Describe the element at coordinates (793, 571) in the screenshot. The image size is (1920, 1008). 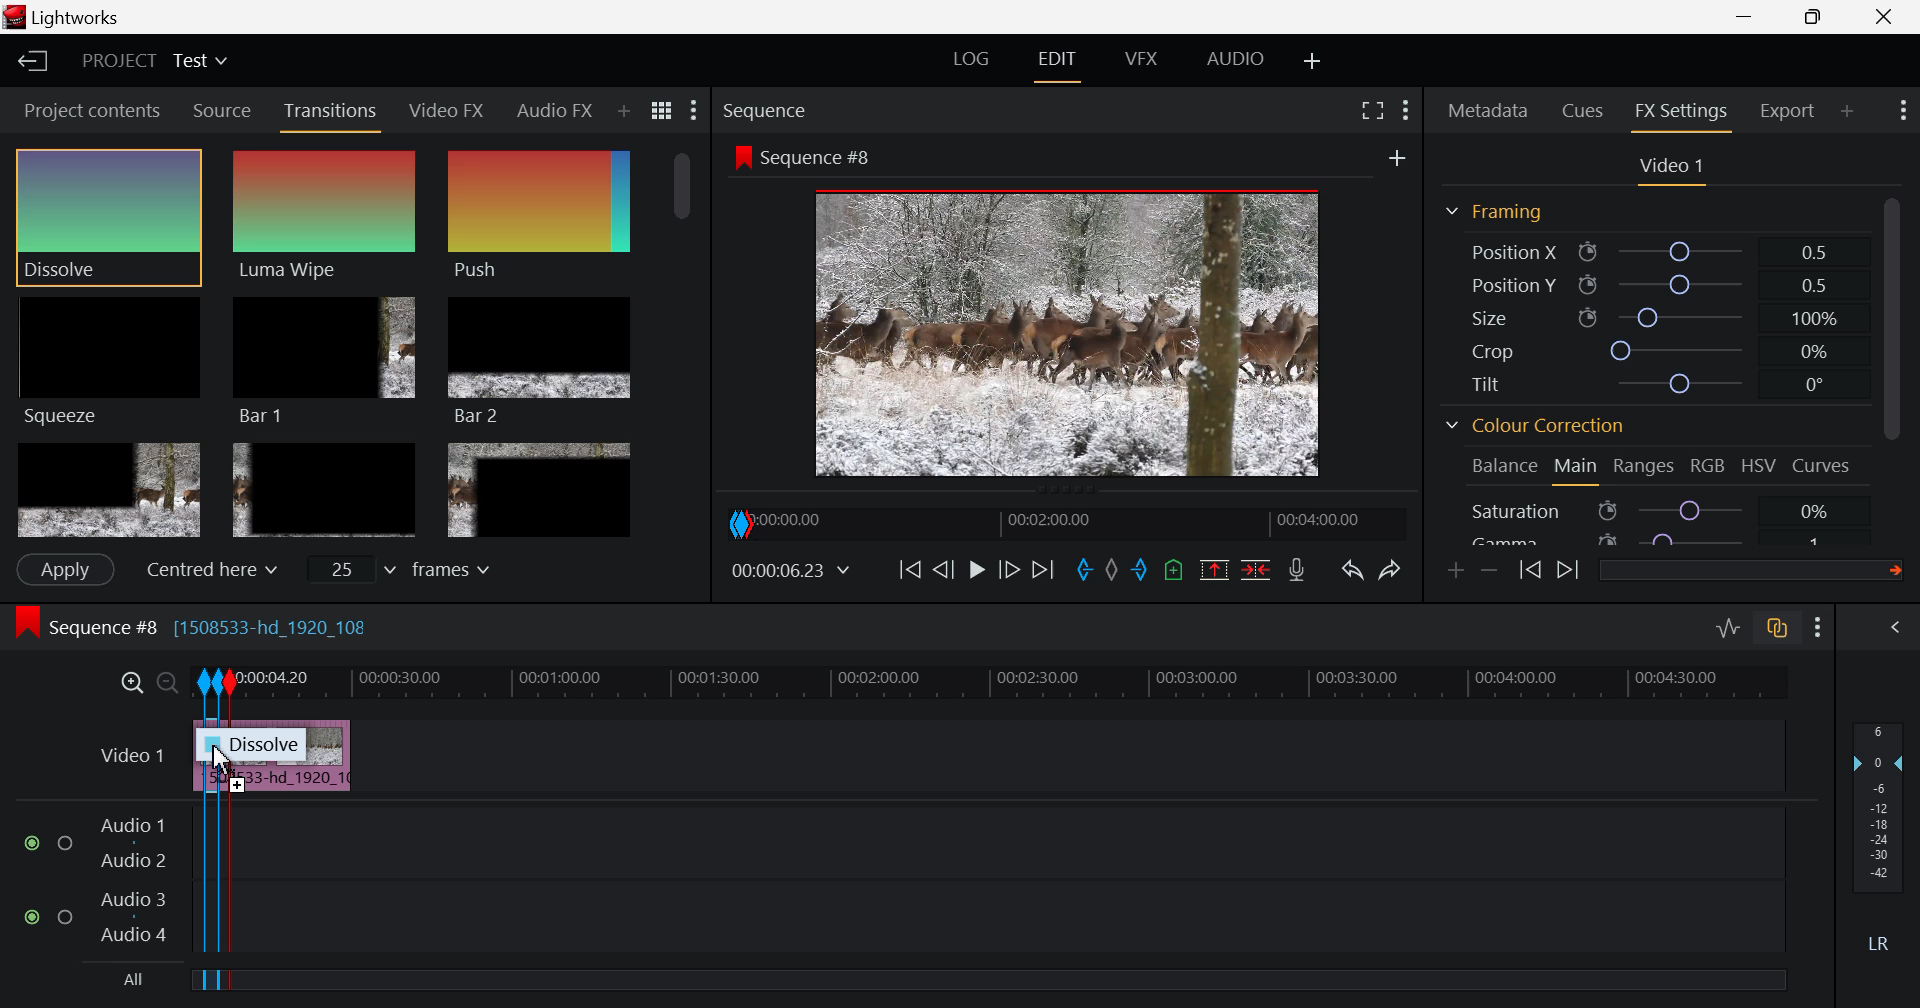
I see `Video Frame Time` at that location.